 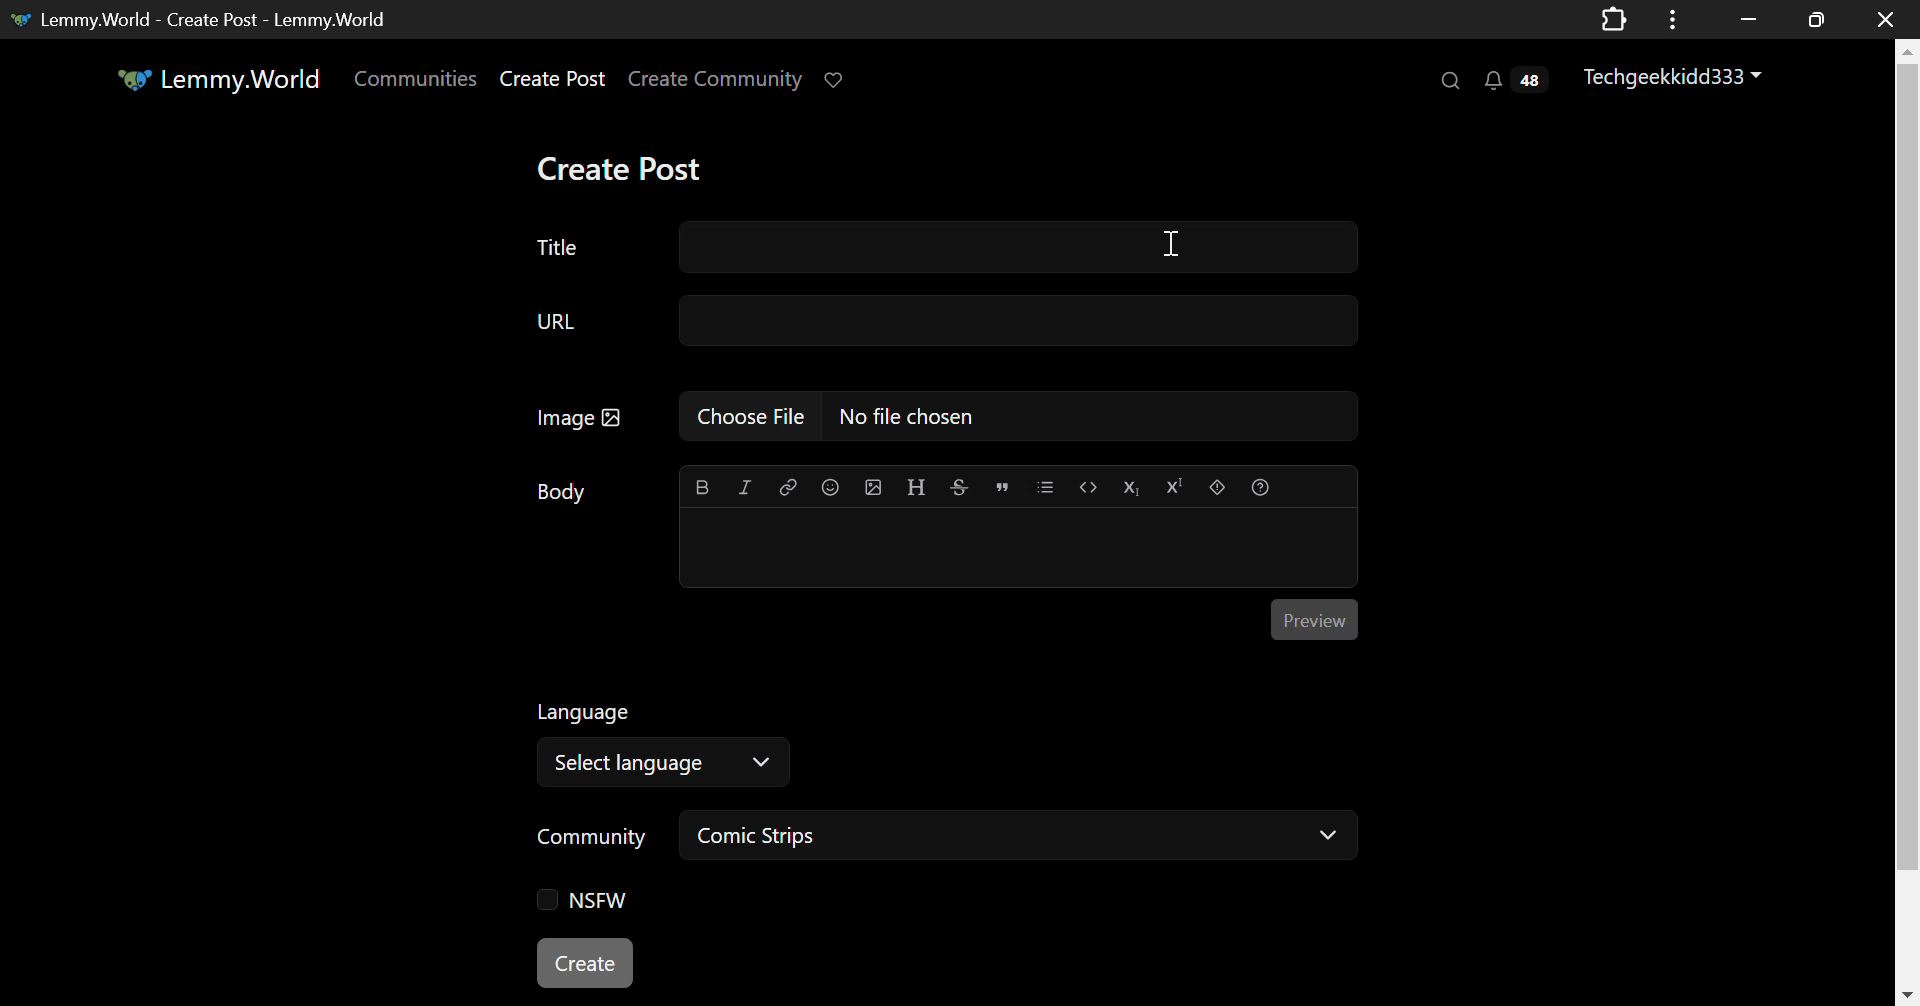 What do you see at coordinates (1880, 17) in the screenshot?
I see `Close Window` at bounding box center [1880, 17].